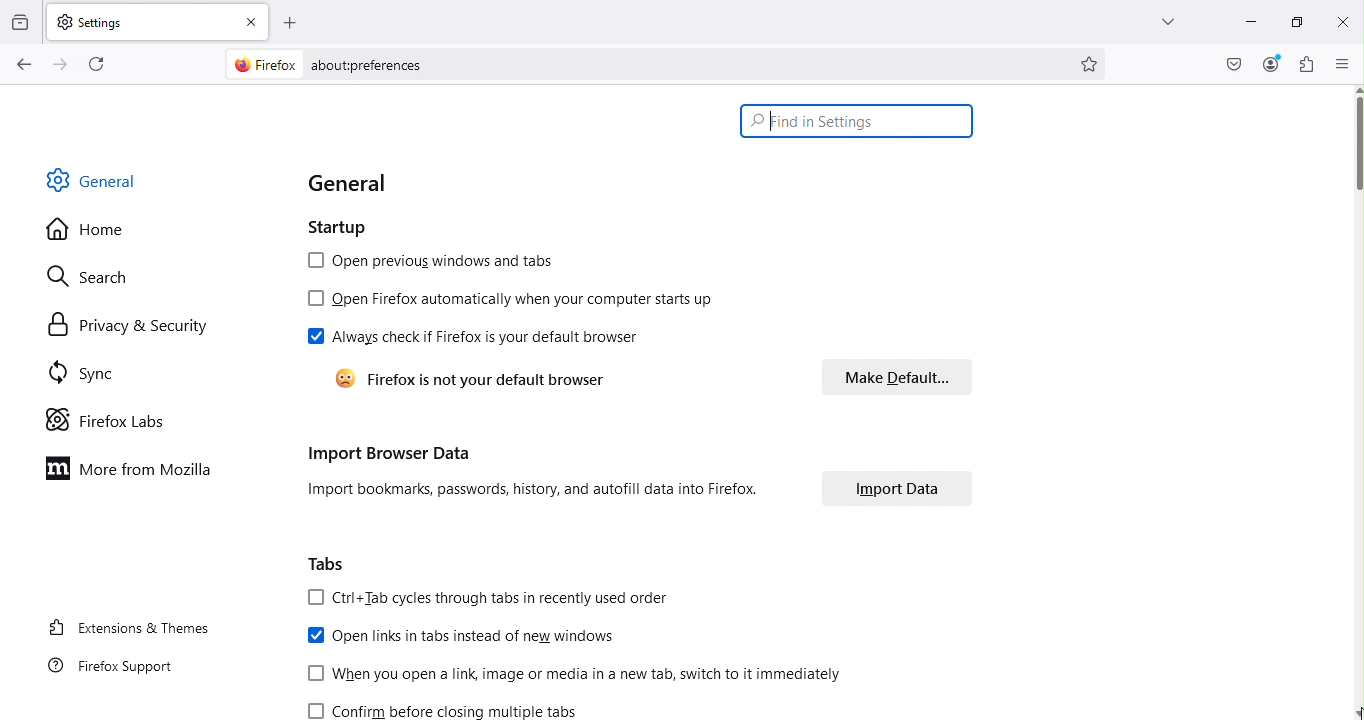 This screenshot has height=720, width=1364. What do you see at coordinates (330, 562) in the screenshot?
I see `Tabs` at bounding box center [330, 562].